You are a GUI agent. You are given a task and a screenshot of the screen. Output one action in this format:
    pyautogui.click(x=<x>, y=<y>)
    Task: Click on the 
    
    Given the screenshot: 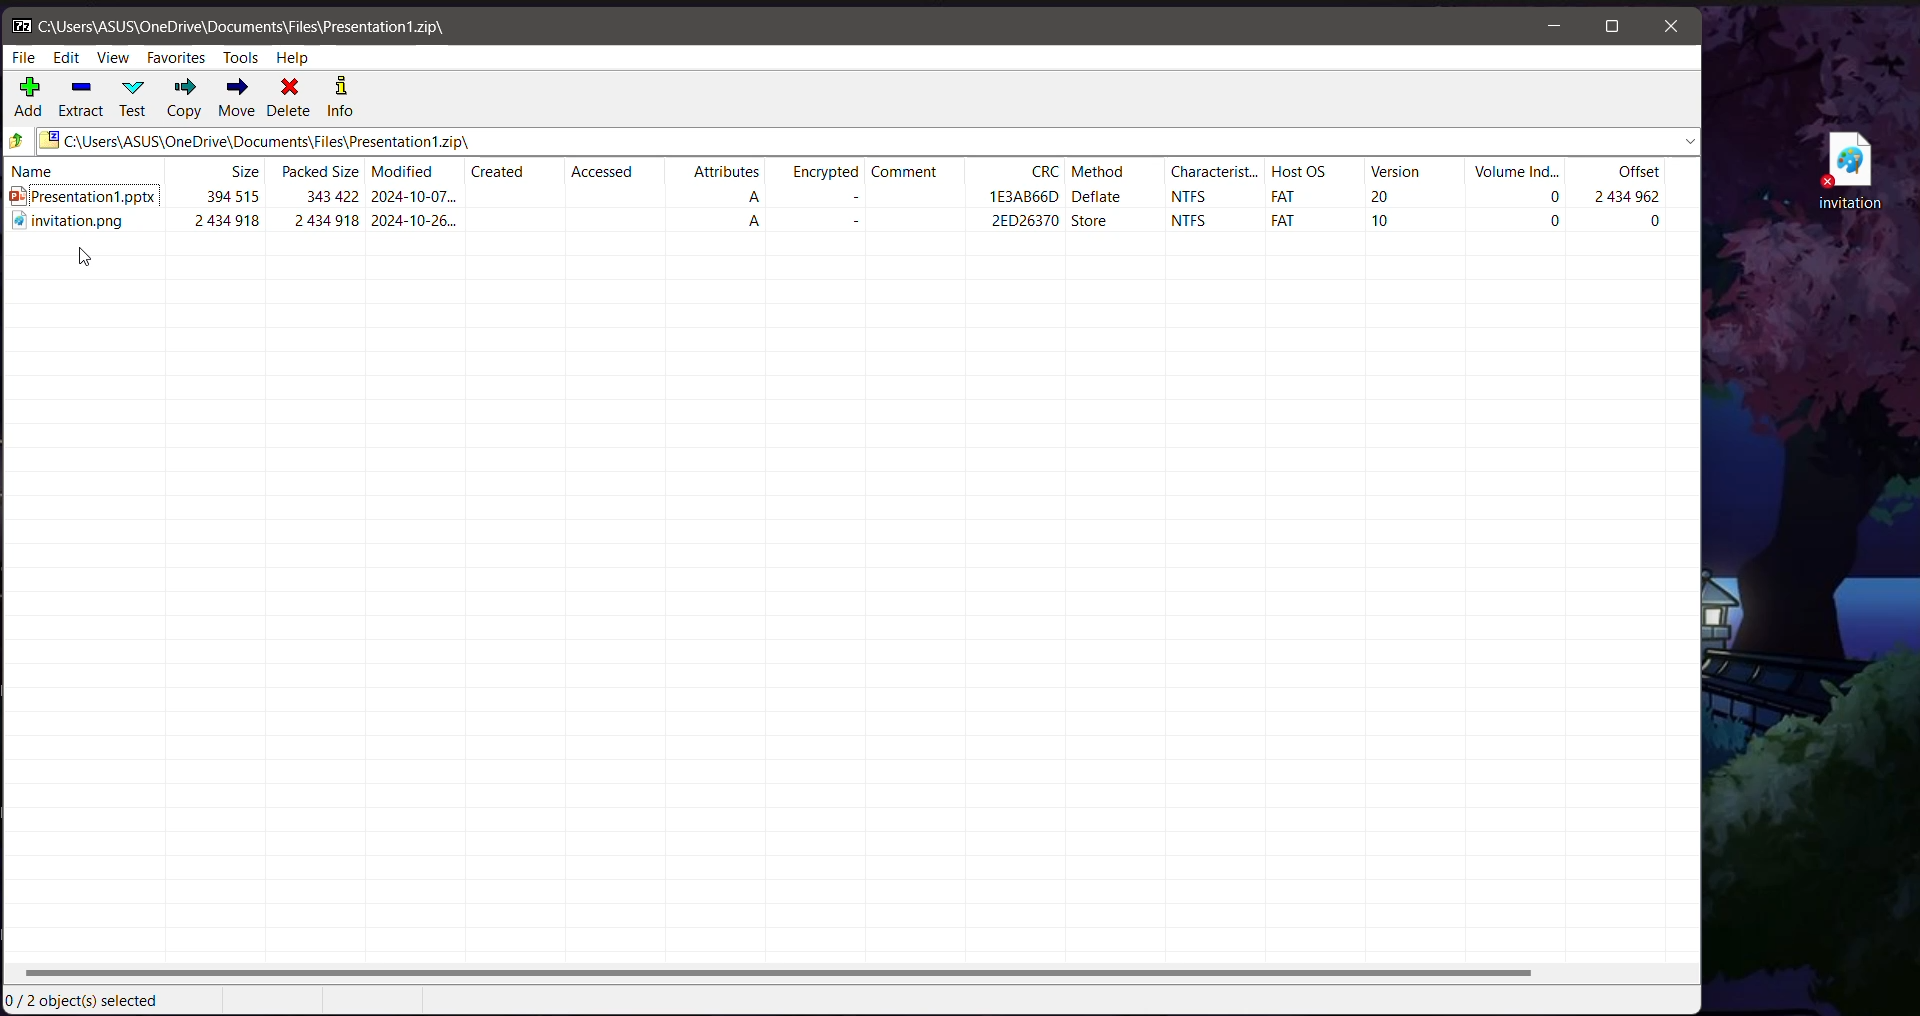 What is the action you would take?
    pyautogui.click(x=19, y=141)
    